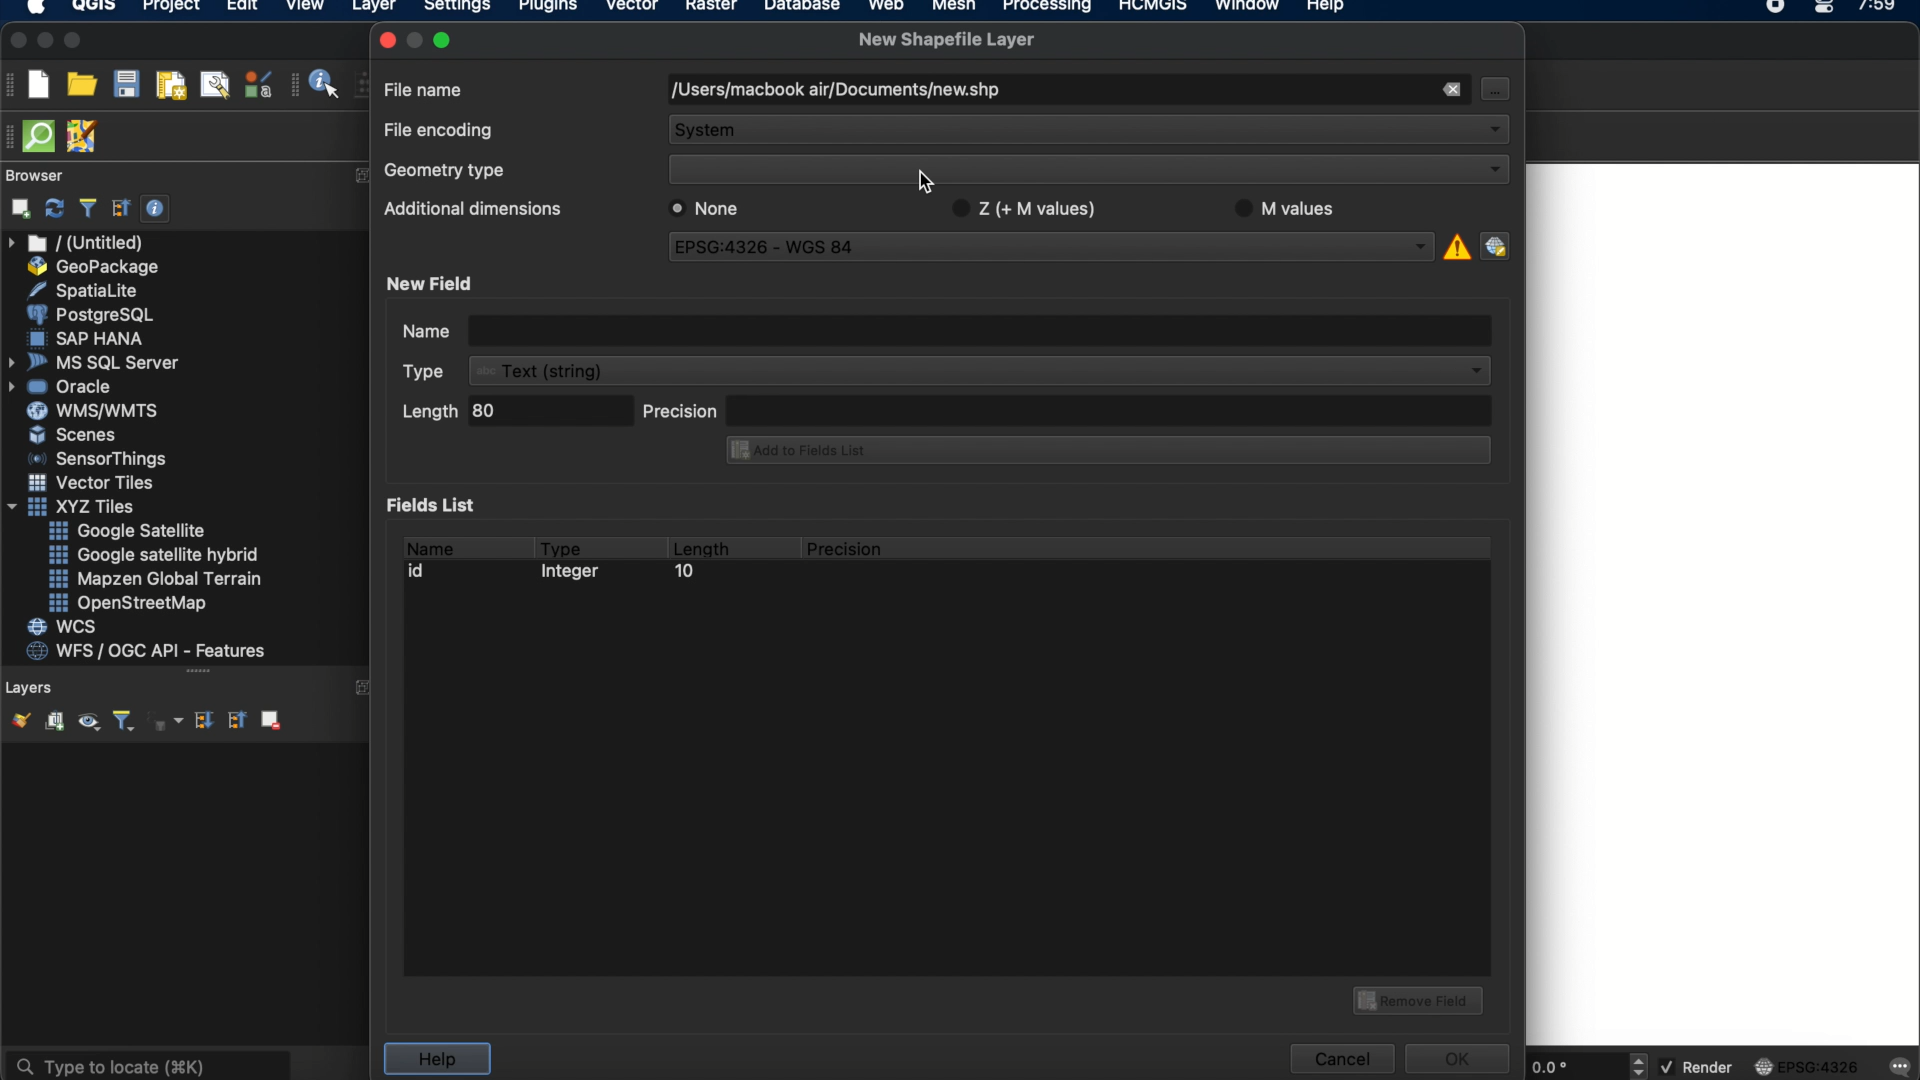 The width and height of the screenshot is (1920, 1080). What do you see at coordinates (954, 8) in the screenshot?
I see `mesh` at bounding box center [954, 8].